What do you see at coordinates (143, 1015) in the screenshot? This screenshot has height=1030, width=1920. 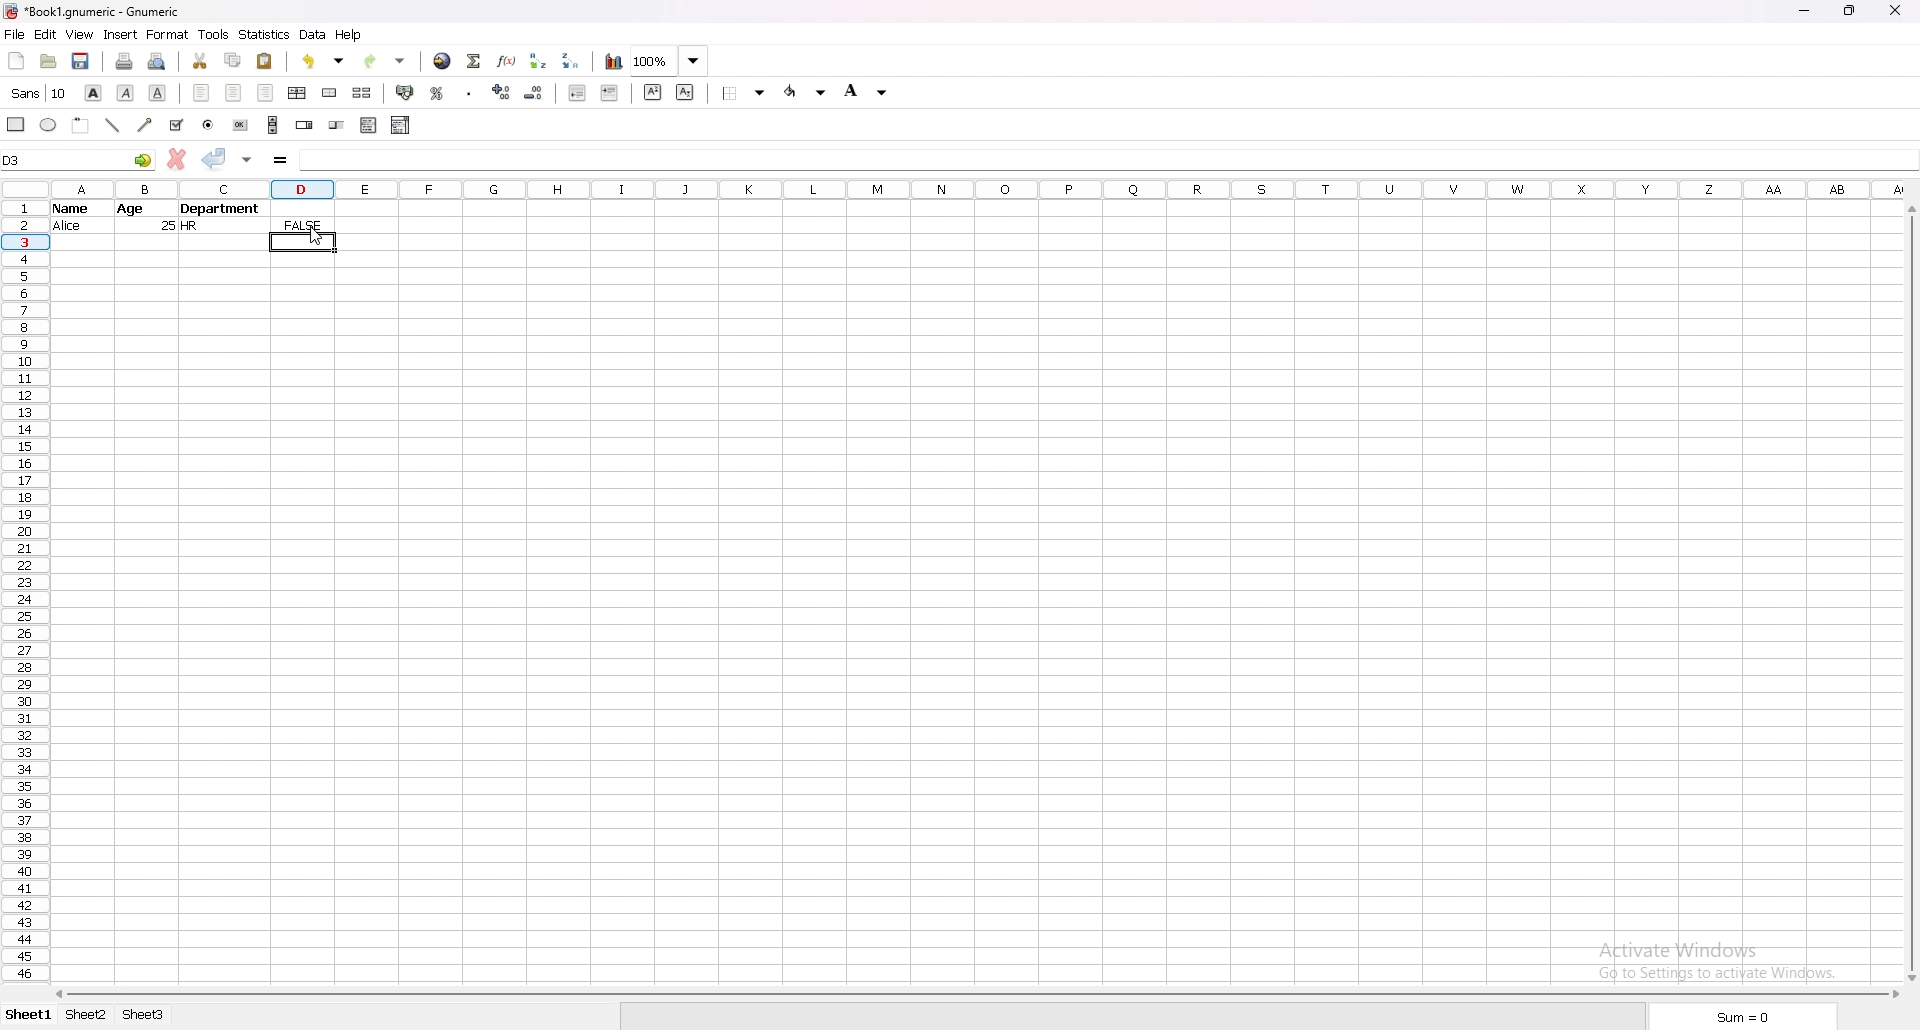 I see `sheet 3` at bounding box center [143, 1015].